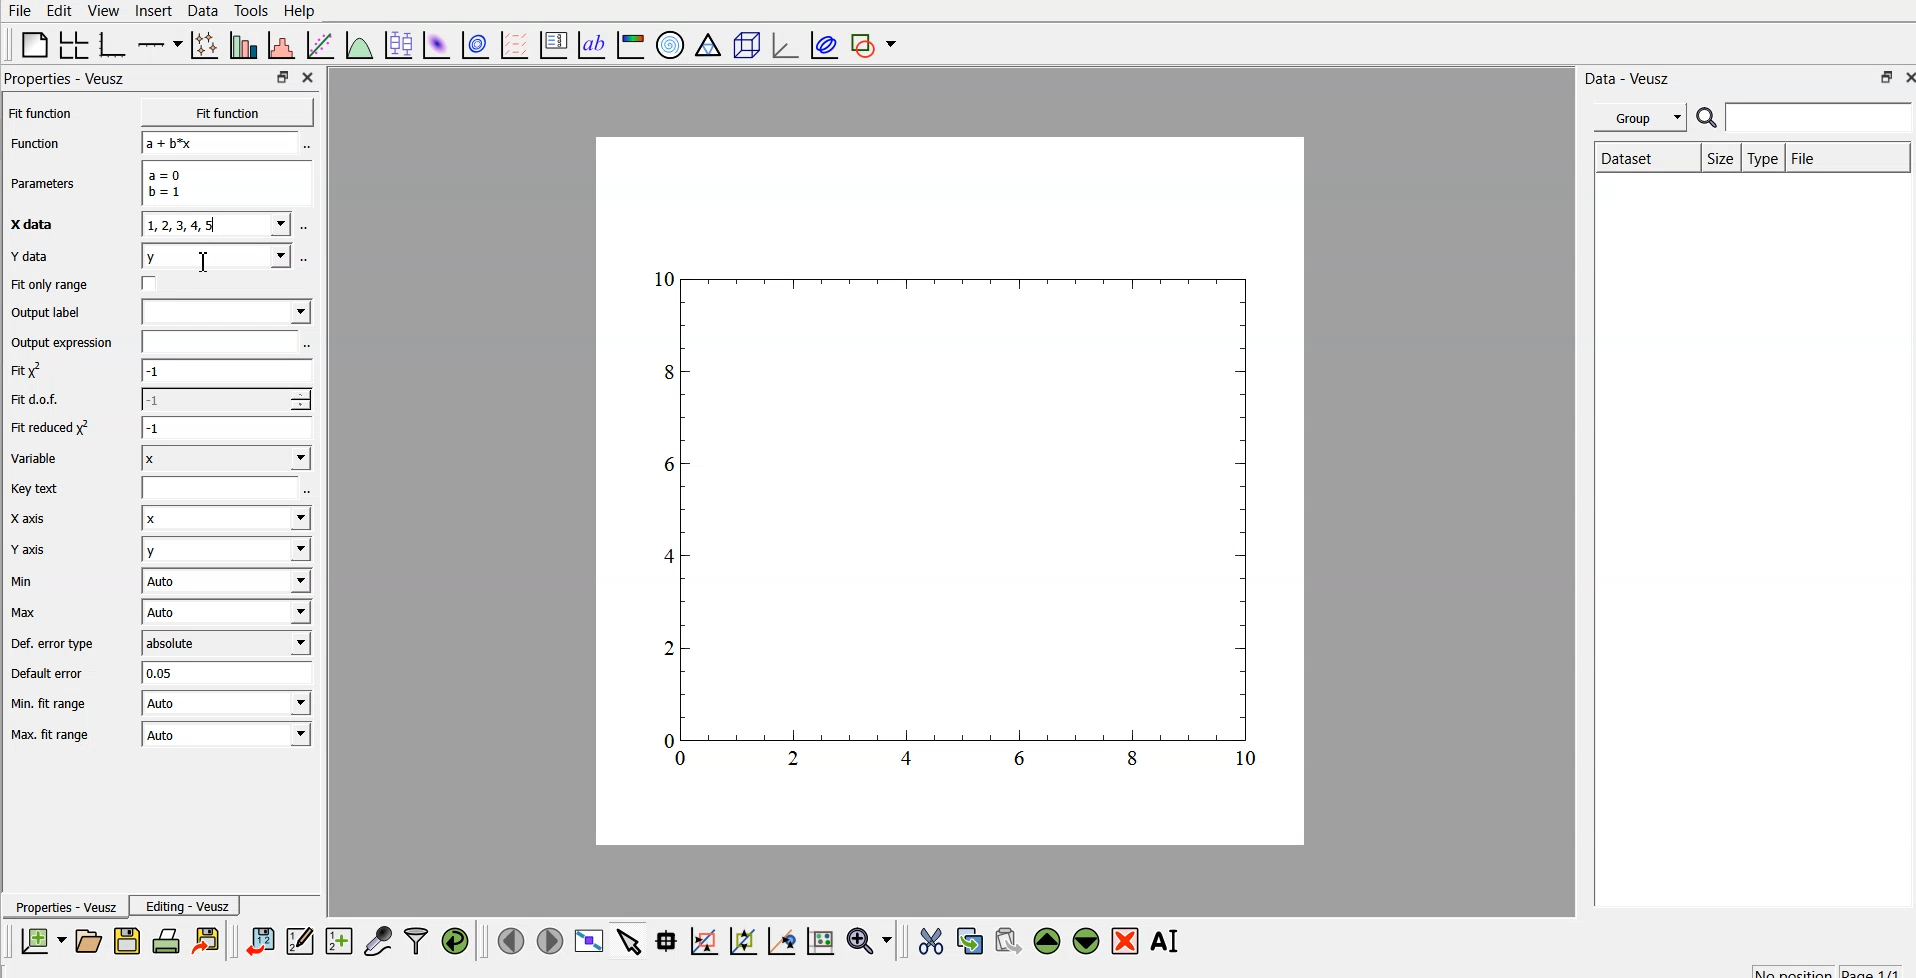 The width and height of the screenshot is (1916, 978). What do you see at coordinates (438, 45) in the screenshot?
I see `plot 2d data set as an image` at bounding box center [438, 45].